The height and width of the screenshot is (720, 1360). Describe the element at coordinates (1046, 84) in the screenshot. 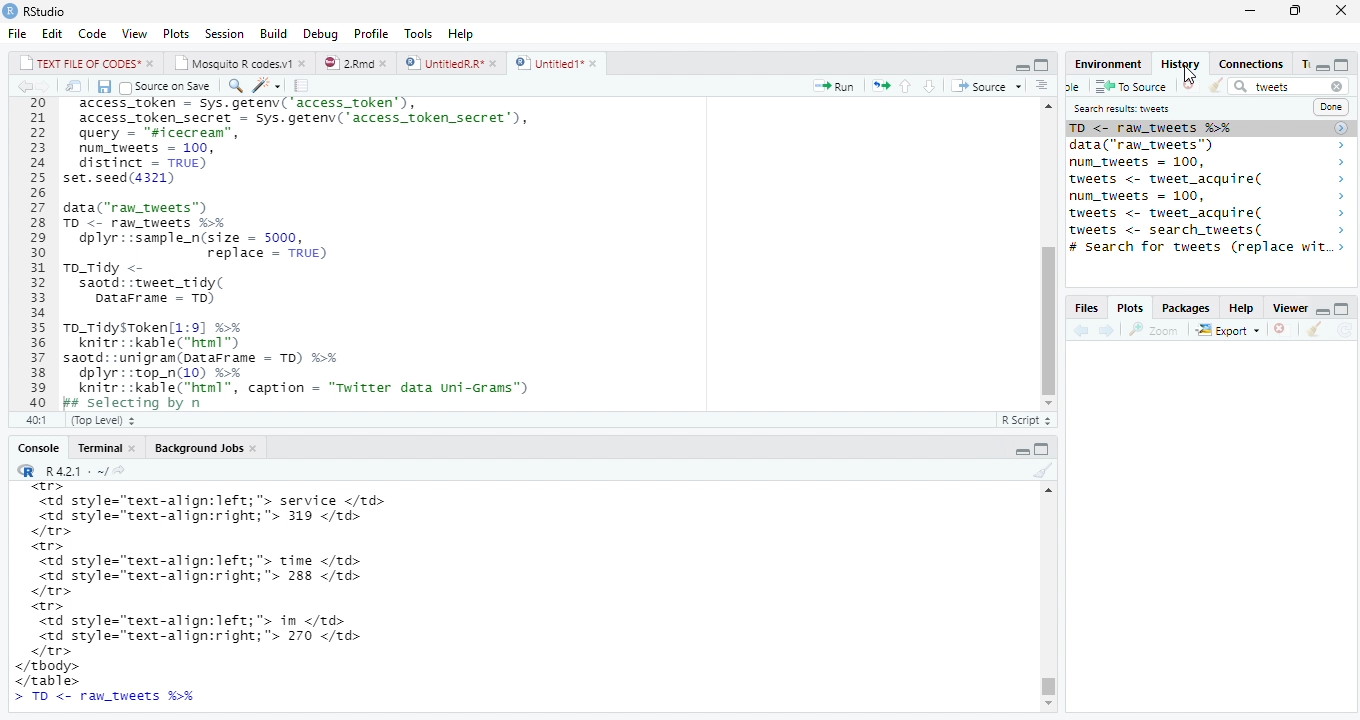

I see `show document outline` at that location.